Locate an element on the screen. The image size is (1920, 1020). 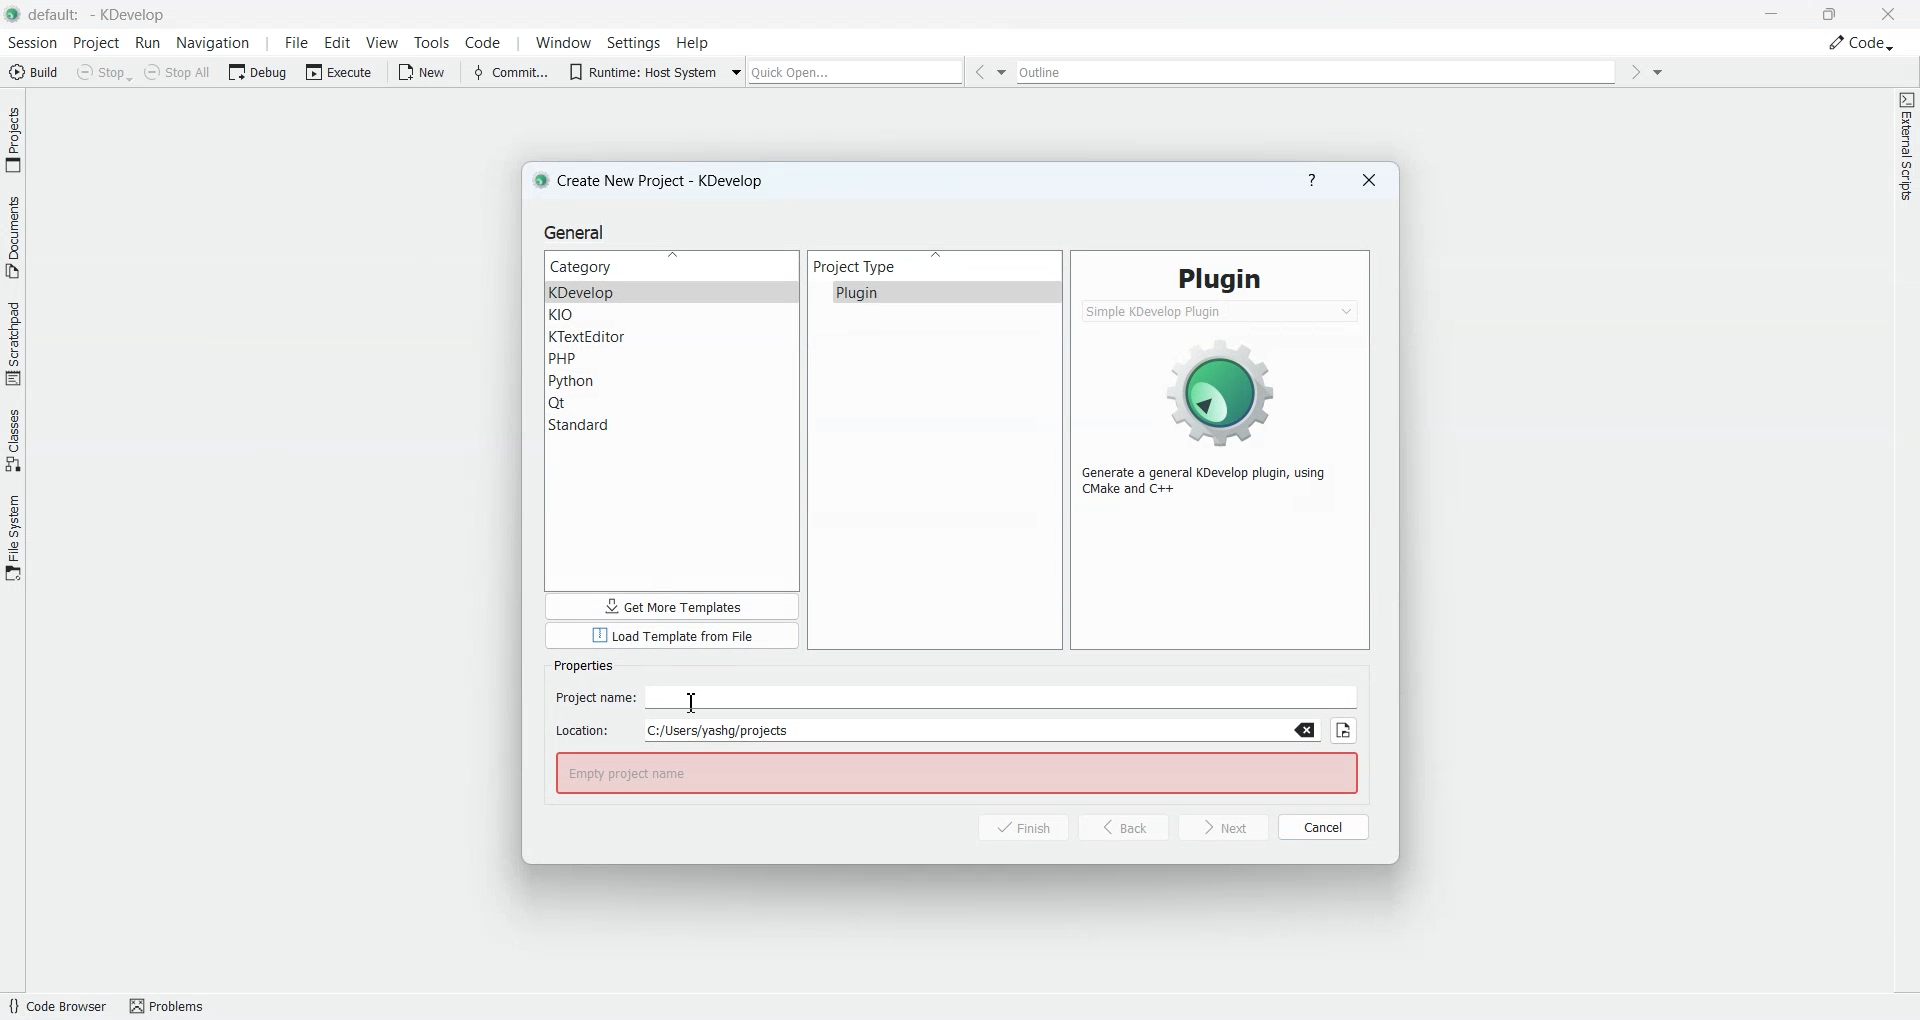
KTextEditor is located at coordinates (672, 337).